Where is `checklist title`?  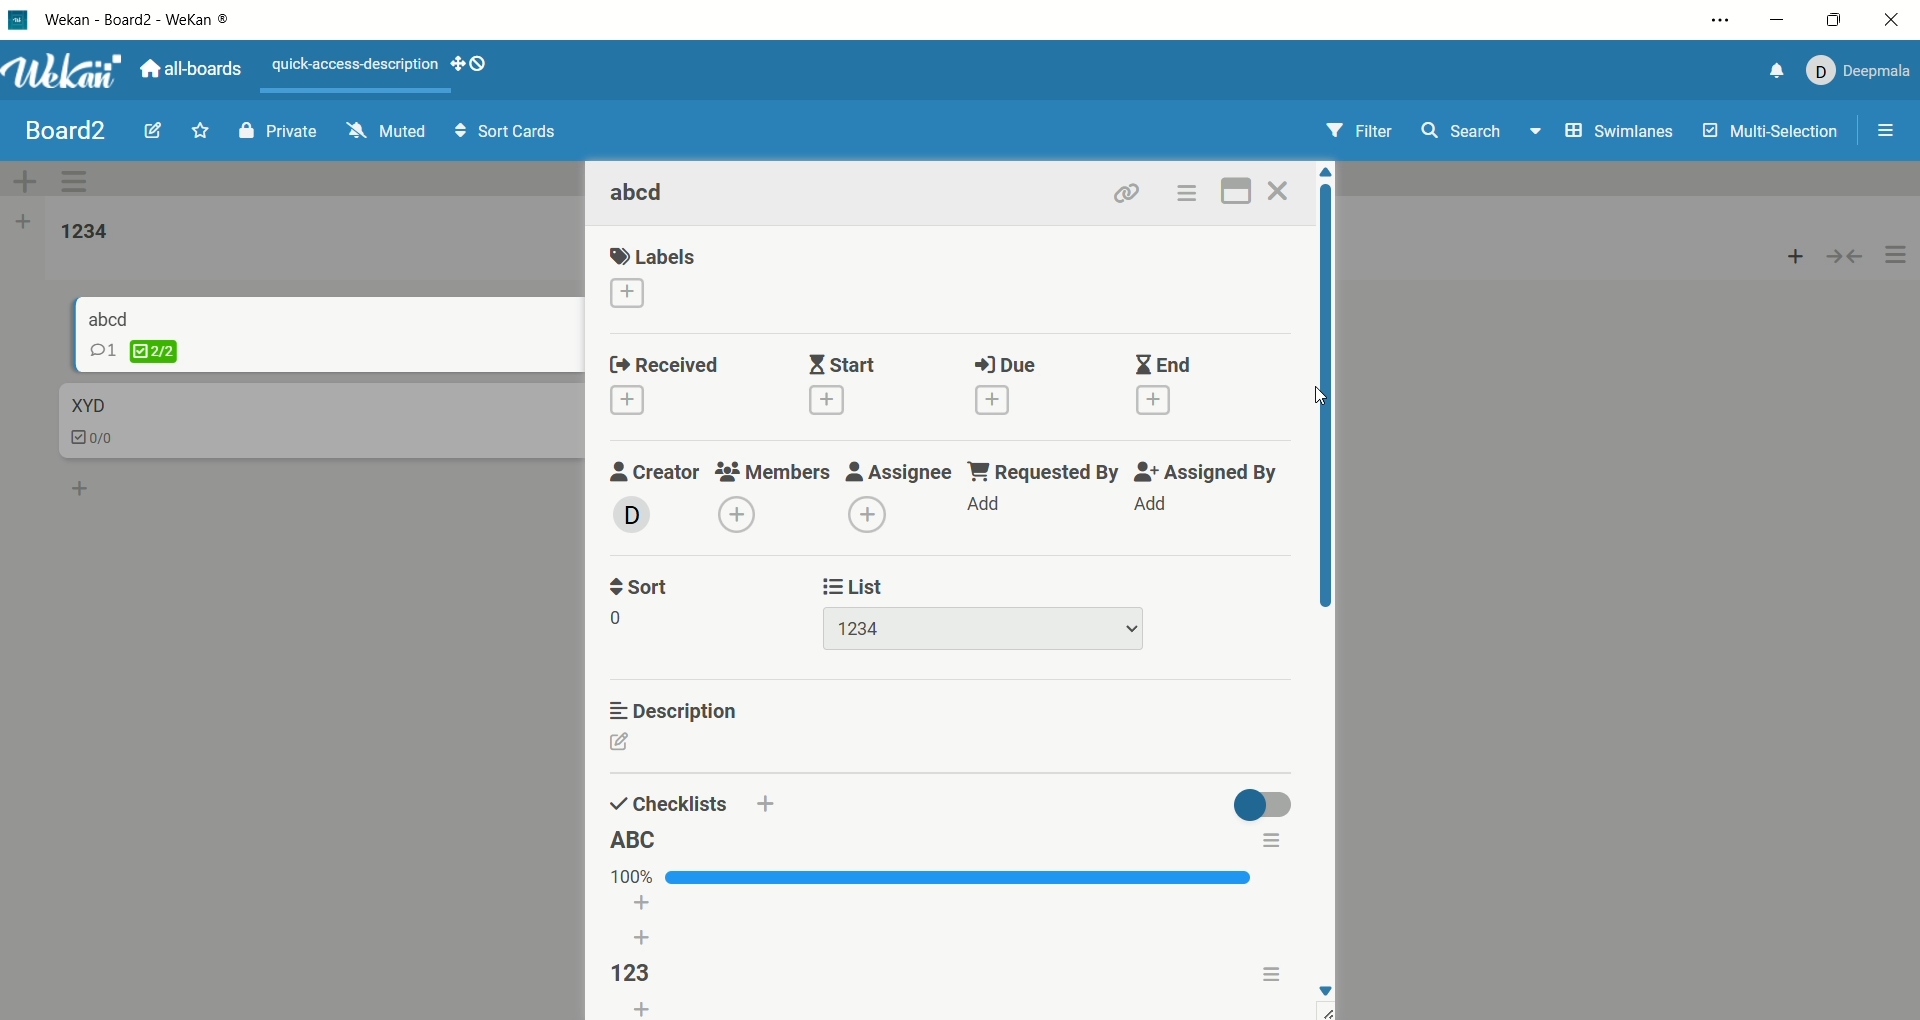
checklist title is located at coordinates (634, 839).